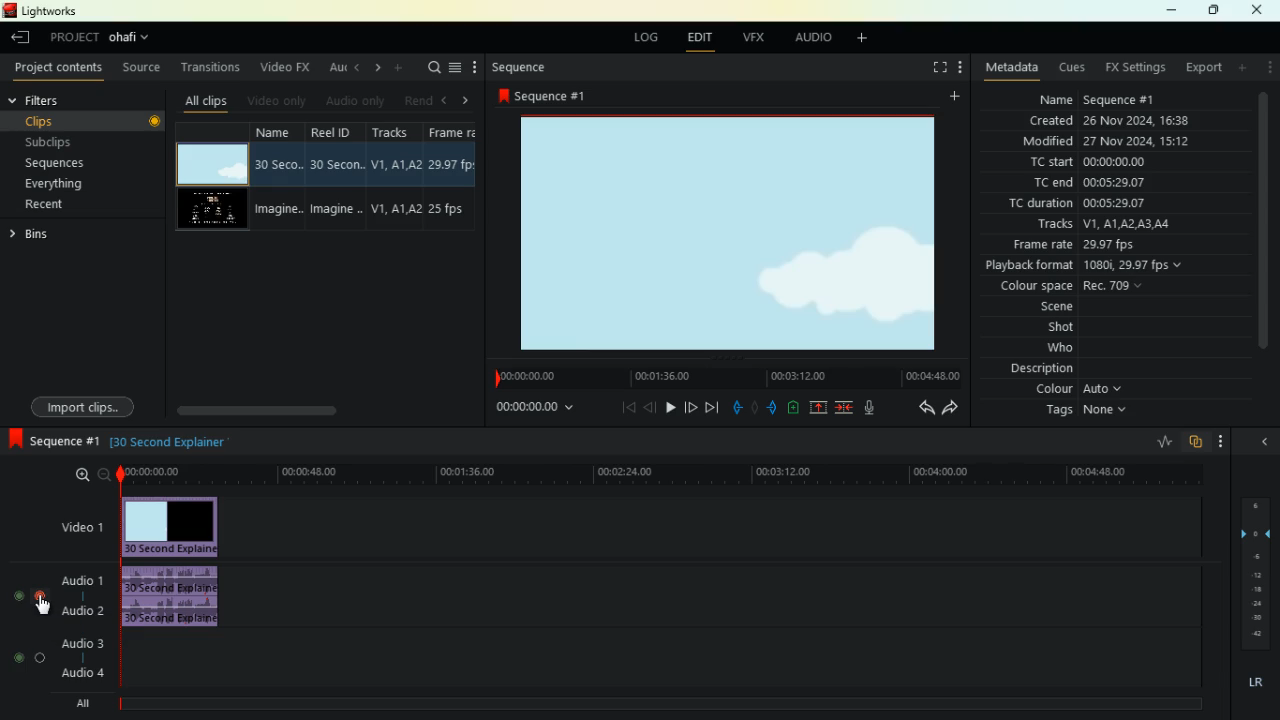 Image resolution: width=1280 pixels, height=720 pixels. What do you see at coordinates (670, 410) in the screenshot?
I see `play` at bounding box center [670, 410].